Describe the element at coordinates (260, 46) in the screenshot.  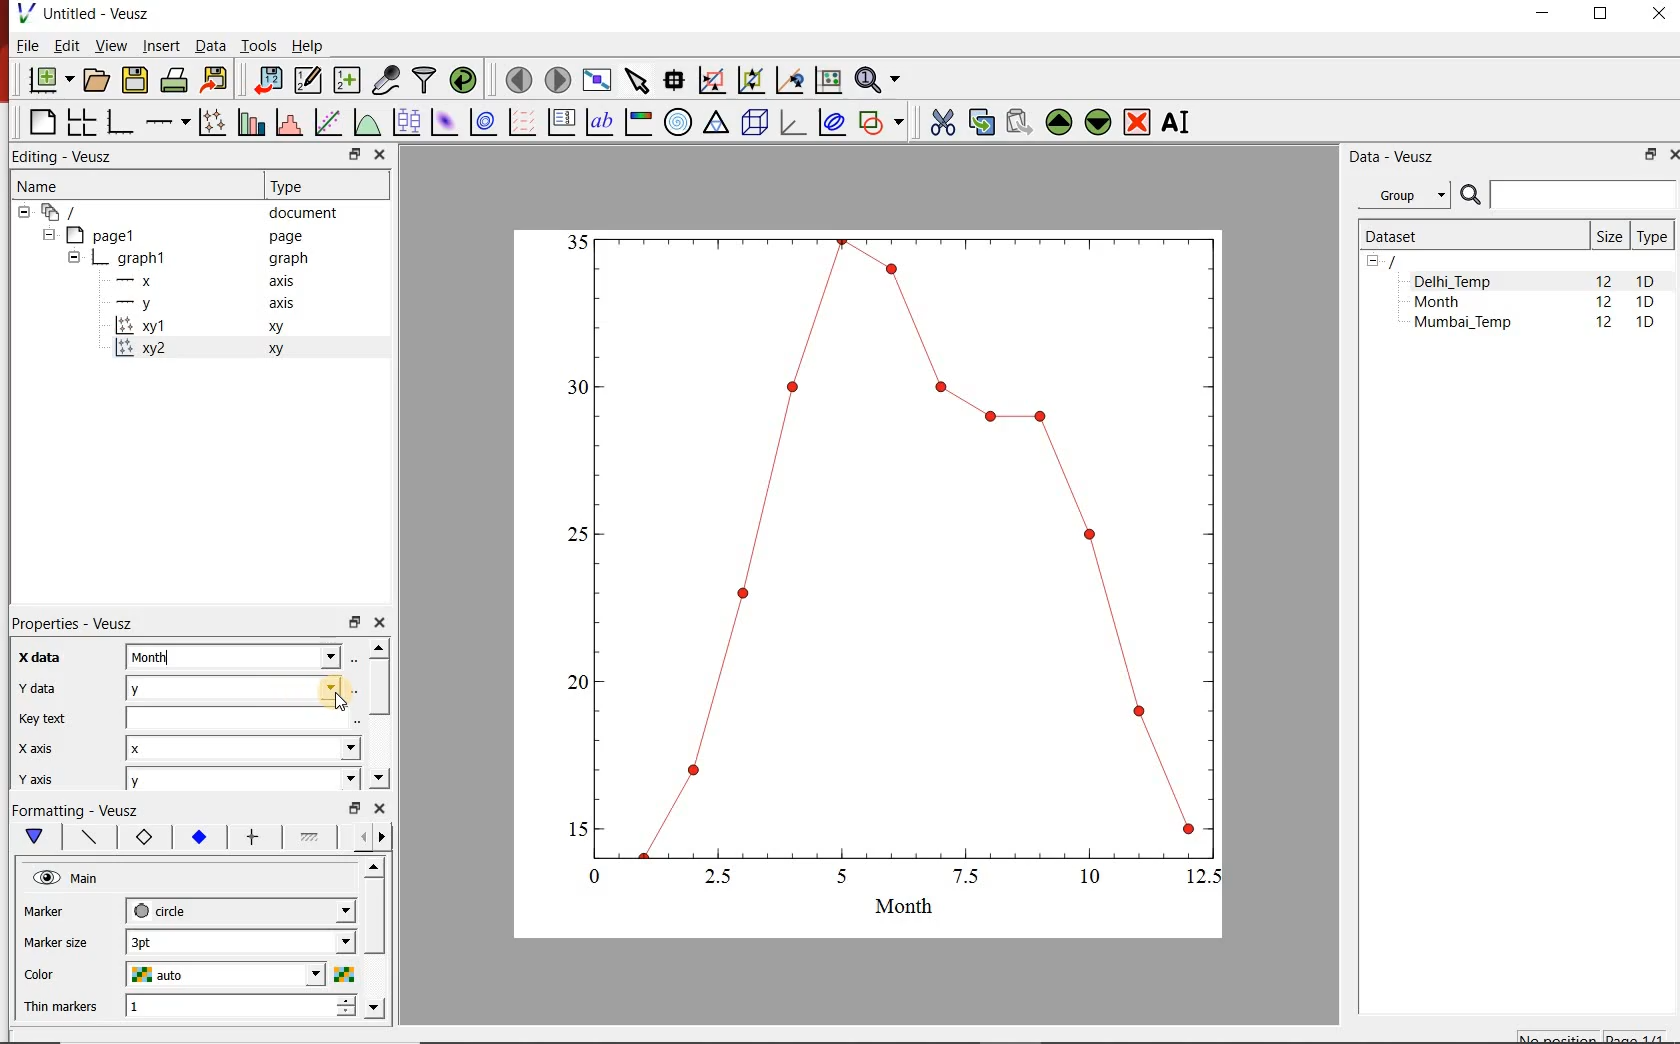
I see `Tools` at that location.